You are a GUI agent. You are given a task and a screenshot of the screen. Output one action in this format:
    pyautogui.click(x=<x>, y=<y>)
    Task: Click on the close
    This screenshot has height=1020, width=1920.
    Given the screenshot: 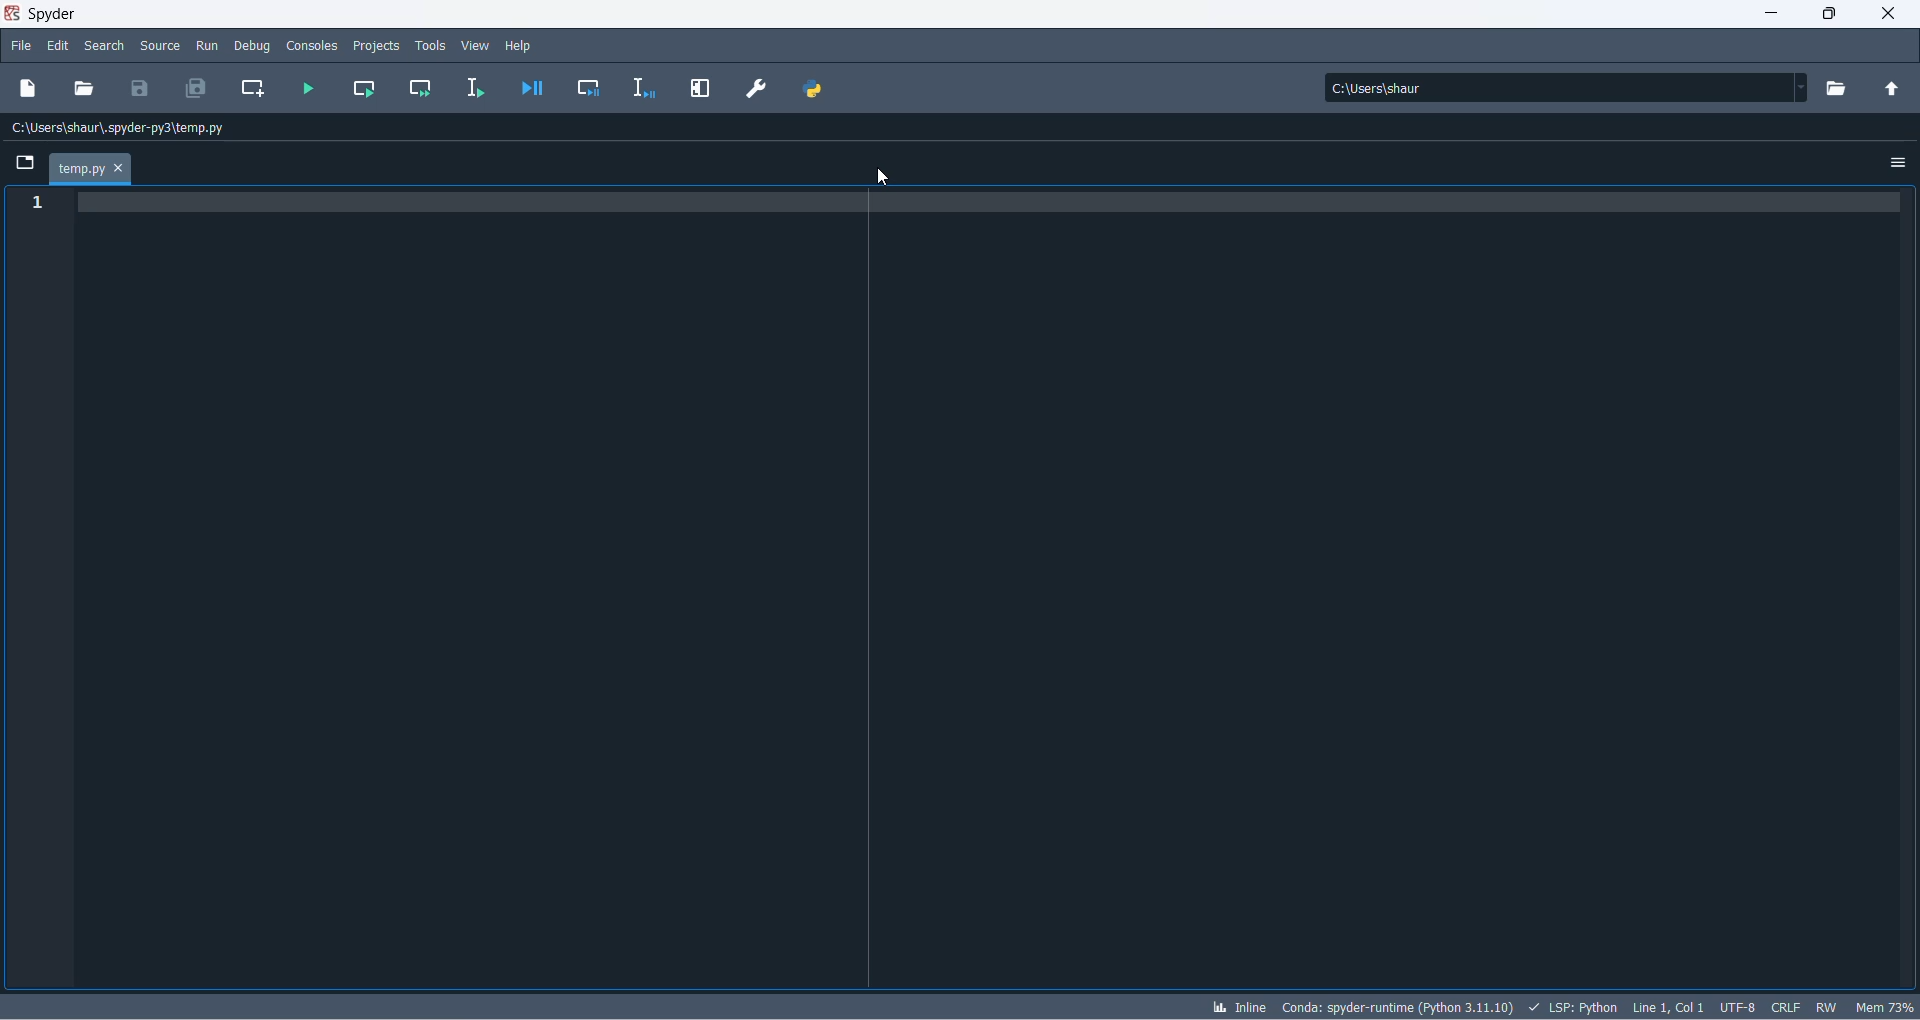 What is the action you would take?
    pyautogui.click(x=1885, y=19)
    